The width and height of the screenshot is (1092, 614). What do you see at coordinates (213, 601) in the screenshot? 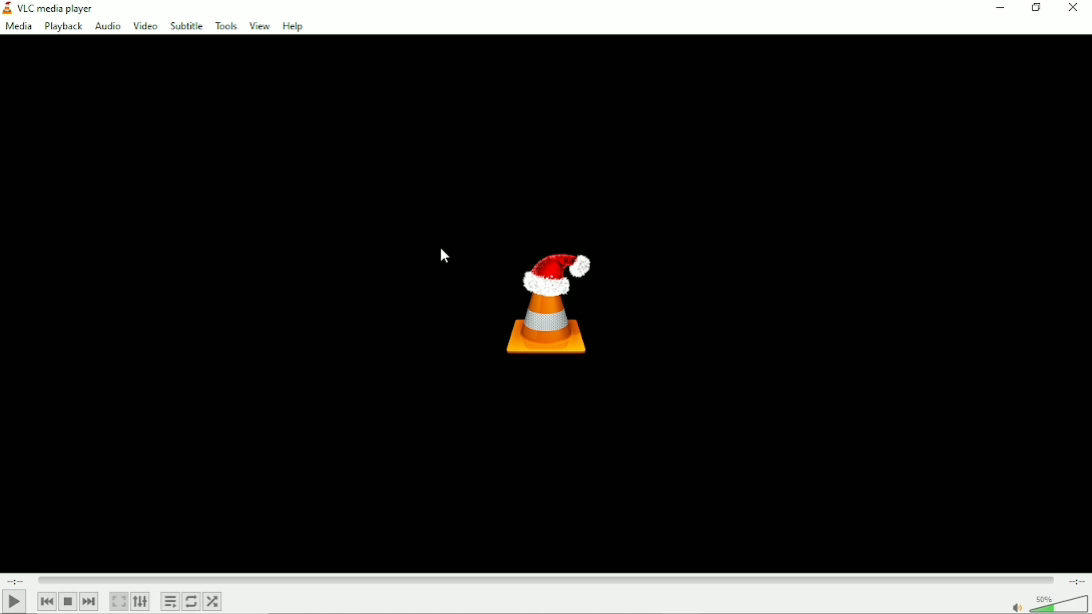
I see `Random` at bounding box center [213, 601].